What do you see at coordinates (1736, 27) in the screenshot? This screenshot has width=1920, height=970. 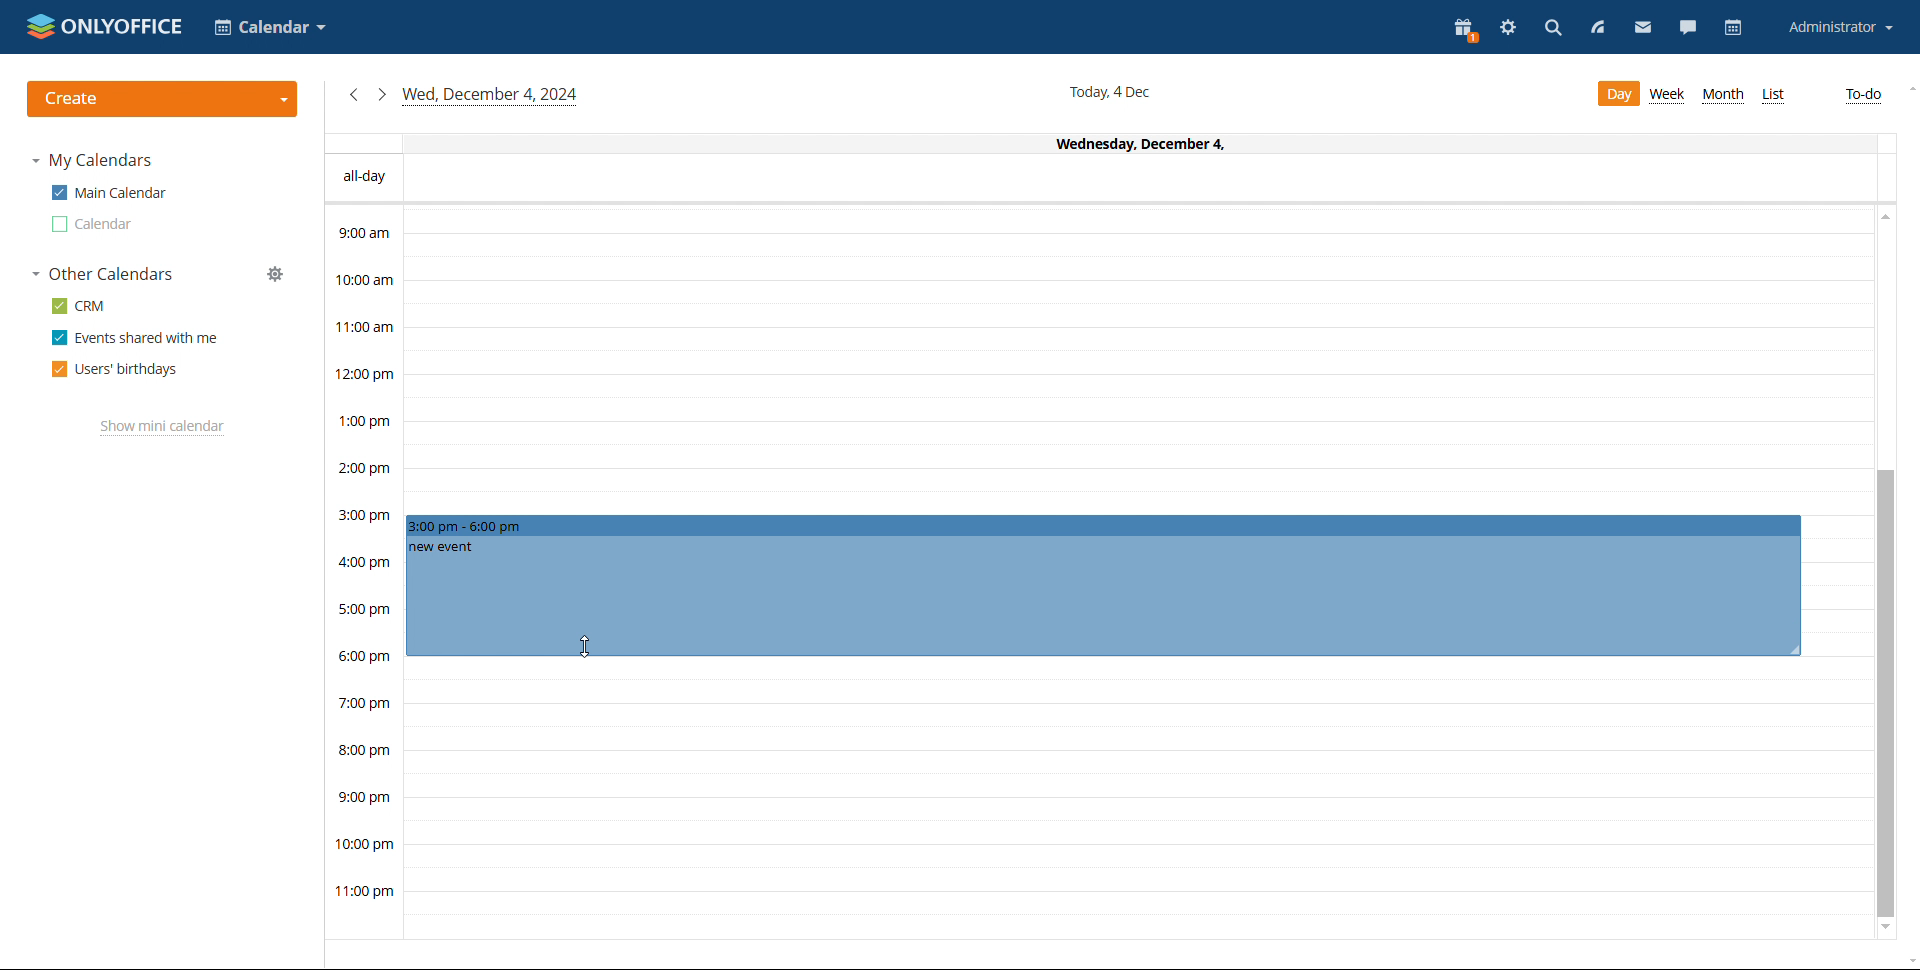 I see `calendar` at bounding box center [1736, 27].